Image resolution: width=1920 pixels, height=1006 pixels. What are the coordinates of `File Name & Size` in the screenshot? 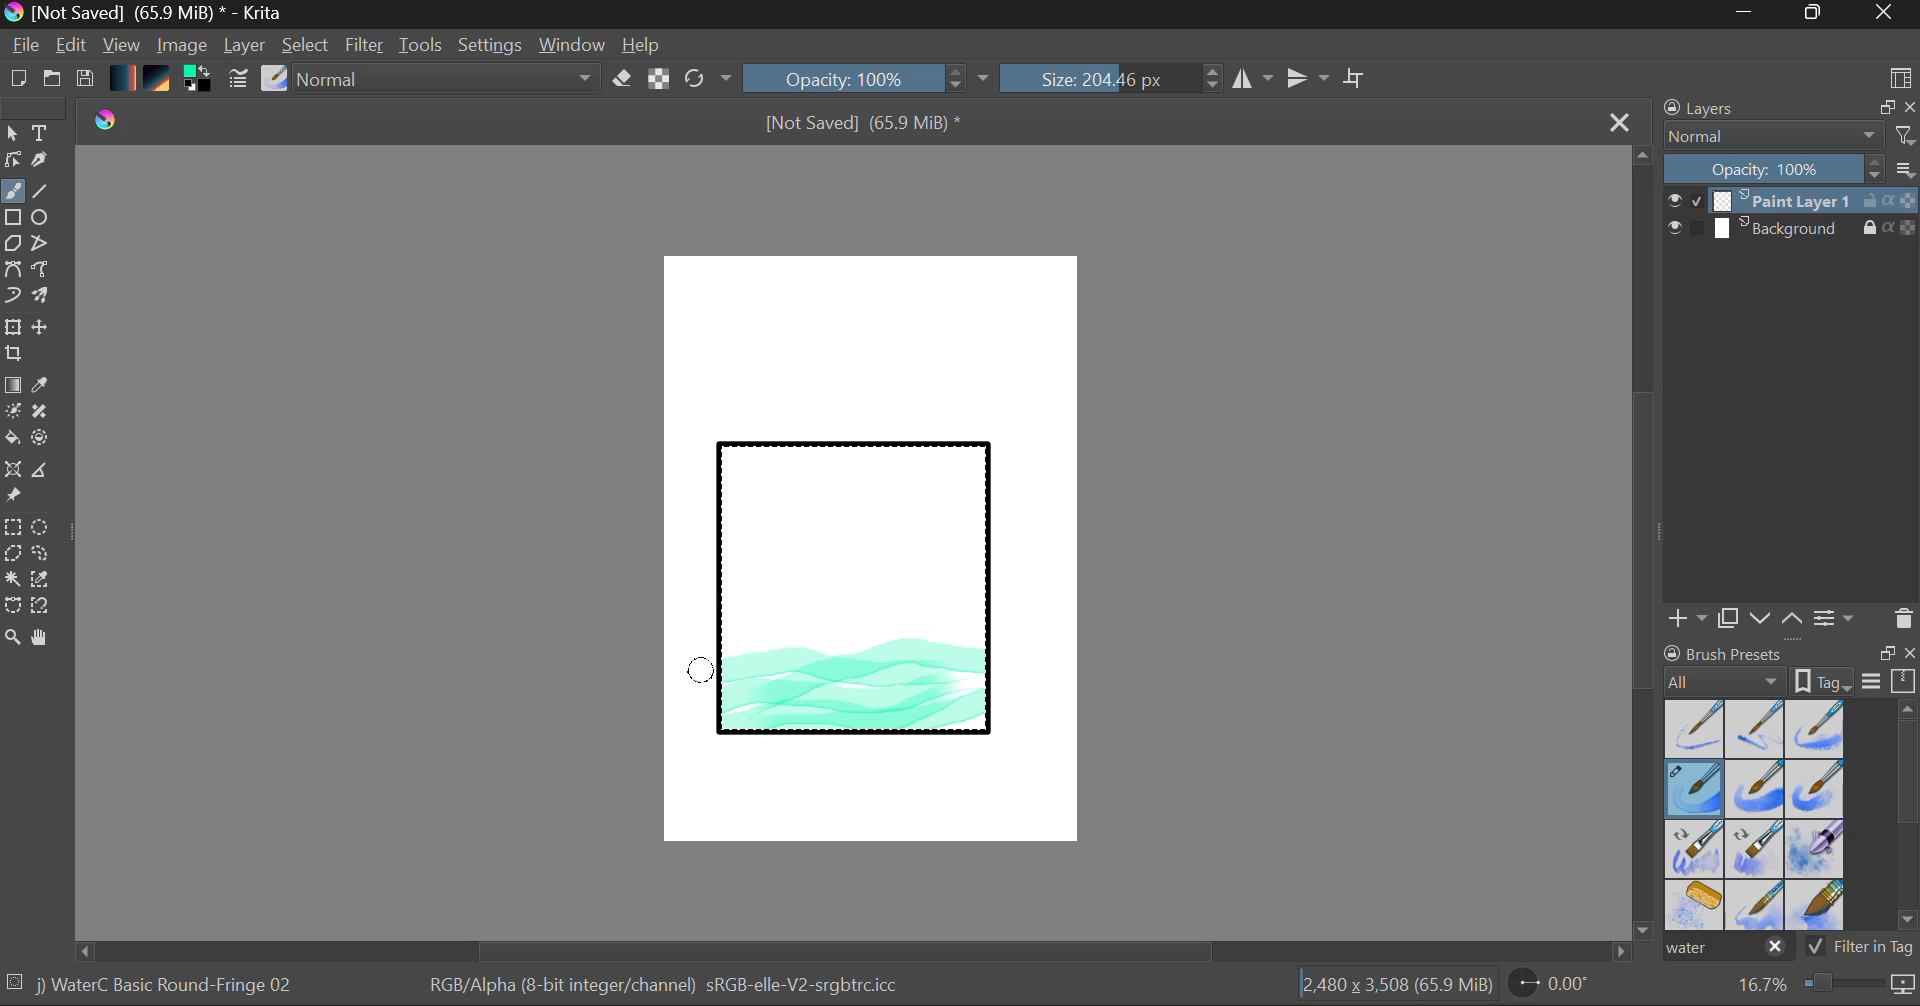 It's located at (864, 125).